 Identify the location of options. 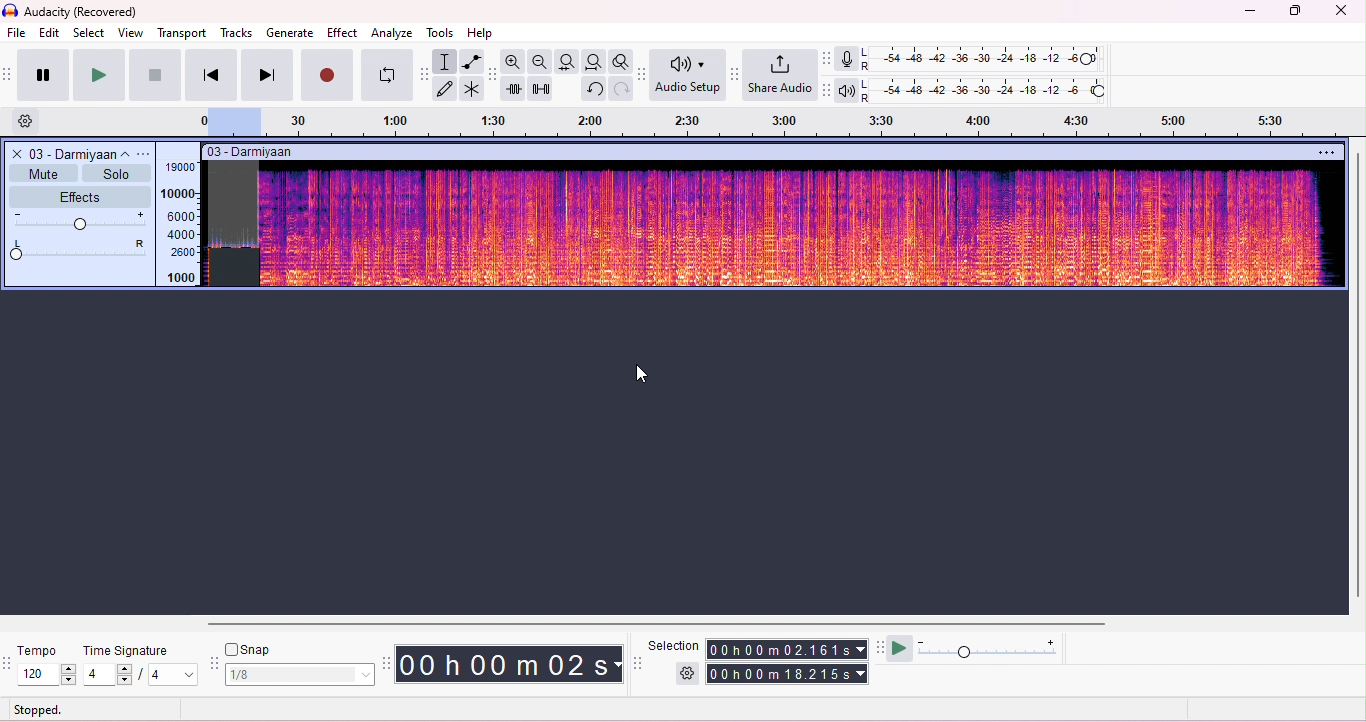
(145, 154).